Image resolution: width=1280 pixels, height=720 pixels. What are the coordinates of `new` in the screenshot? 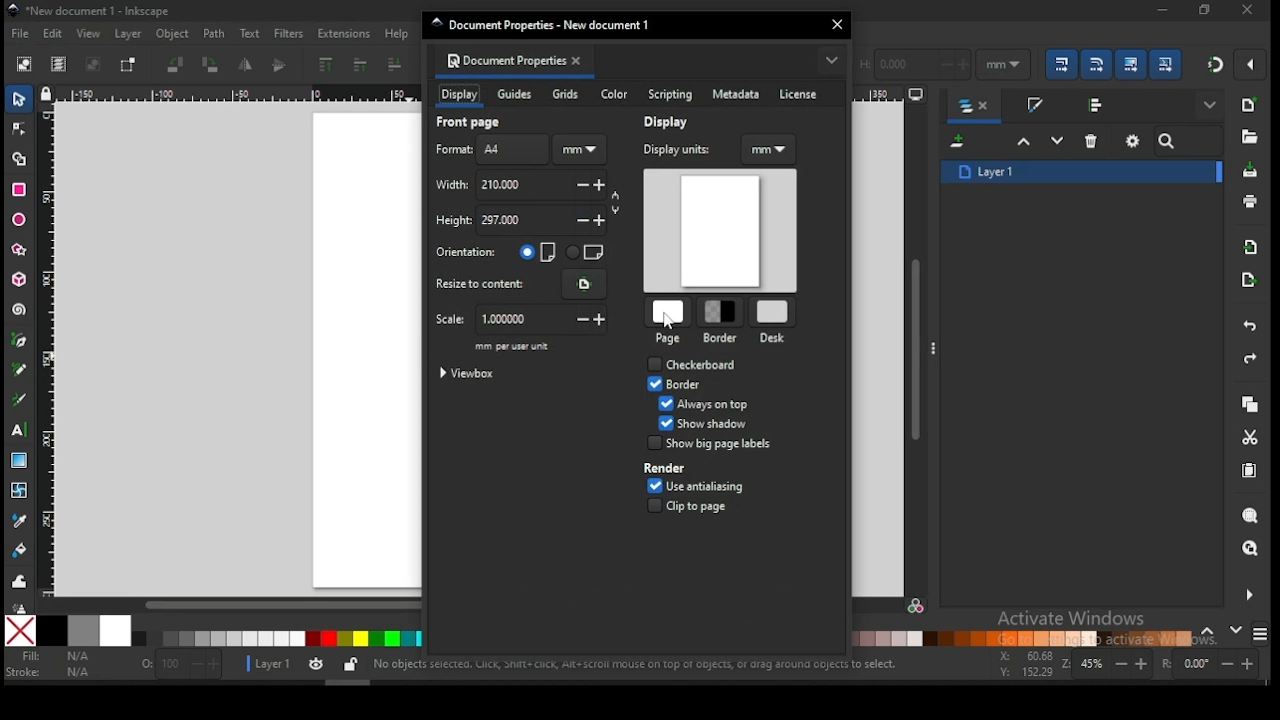 It's located at (1248, 105).